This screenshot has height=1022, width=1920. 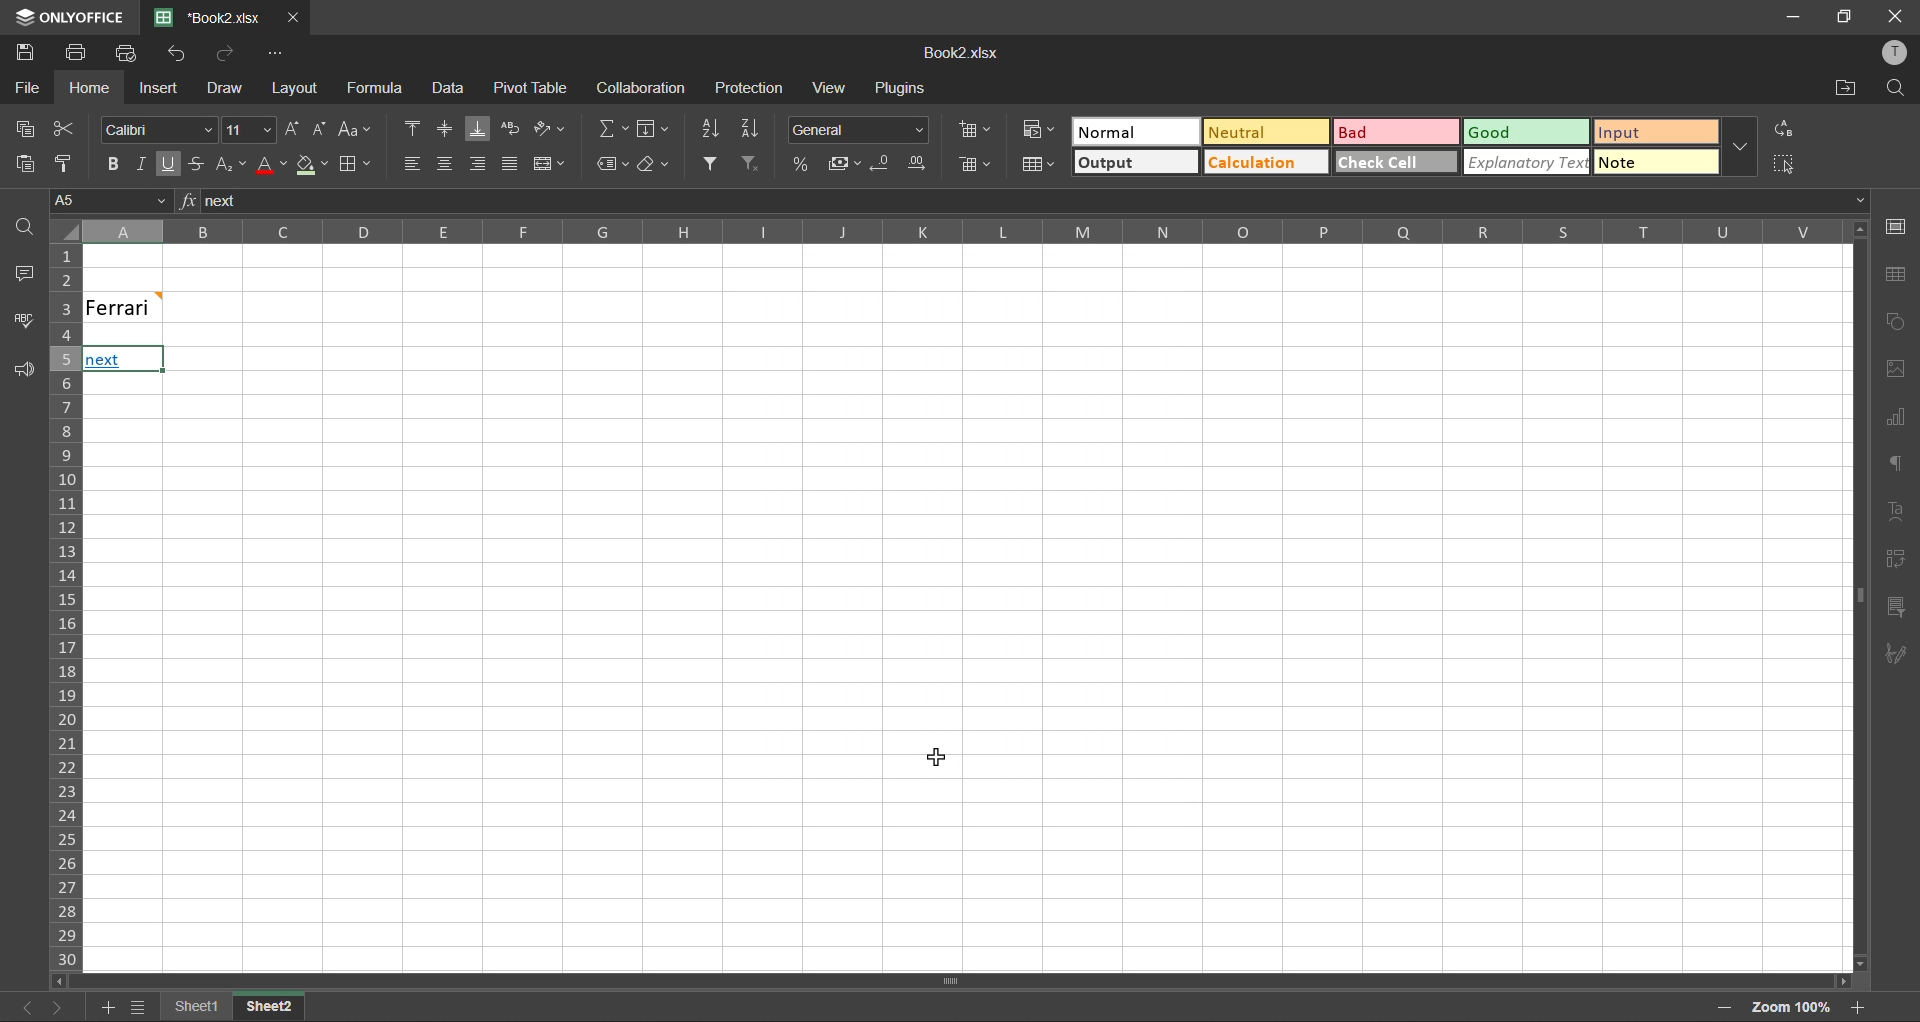 What do you see at coordinates (109, 200) in the screenshot?
I see `cell address` at bounding box center [109, 200].